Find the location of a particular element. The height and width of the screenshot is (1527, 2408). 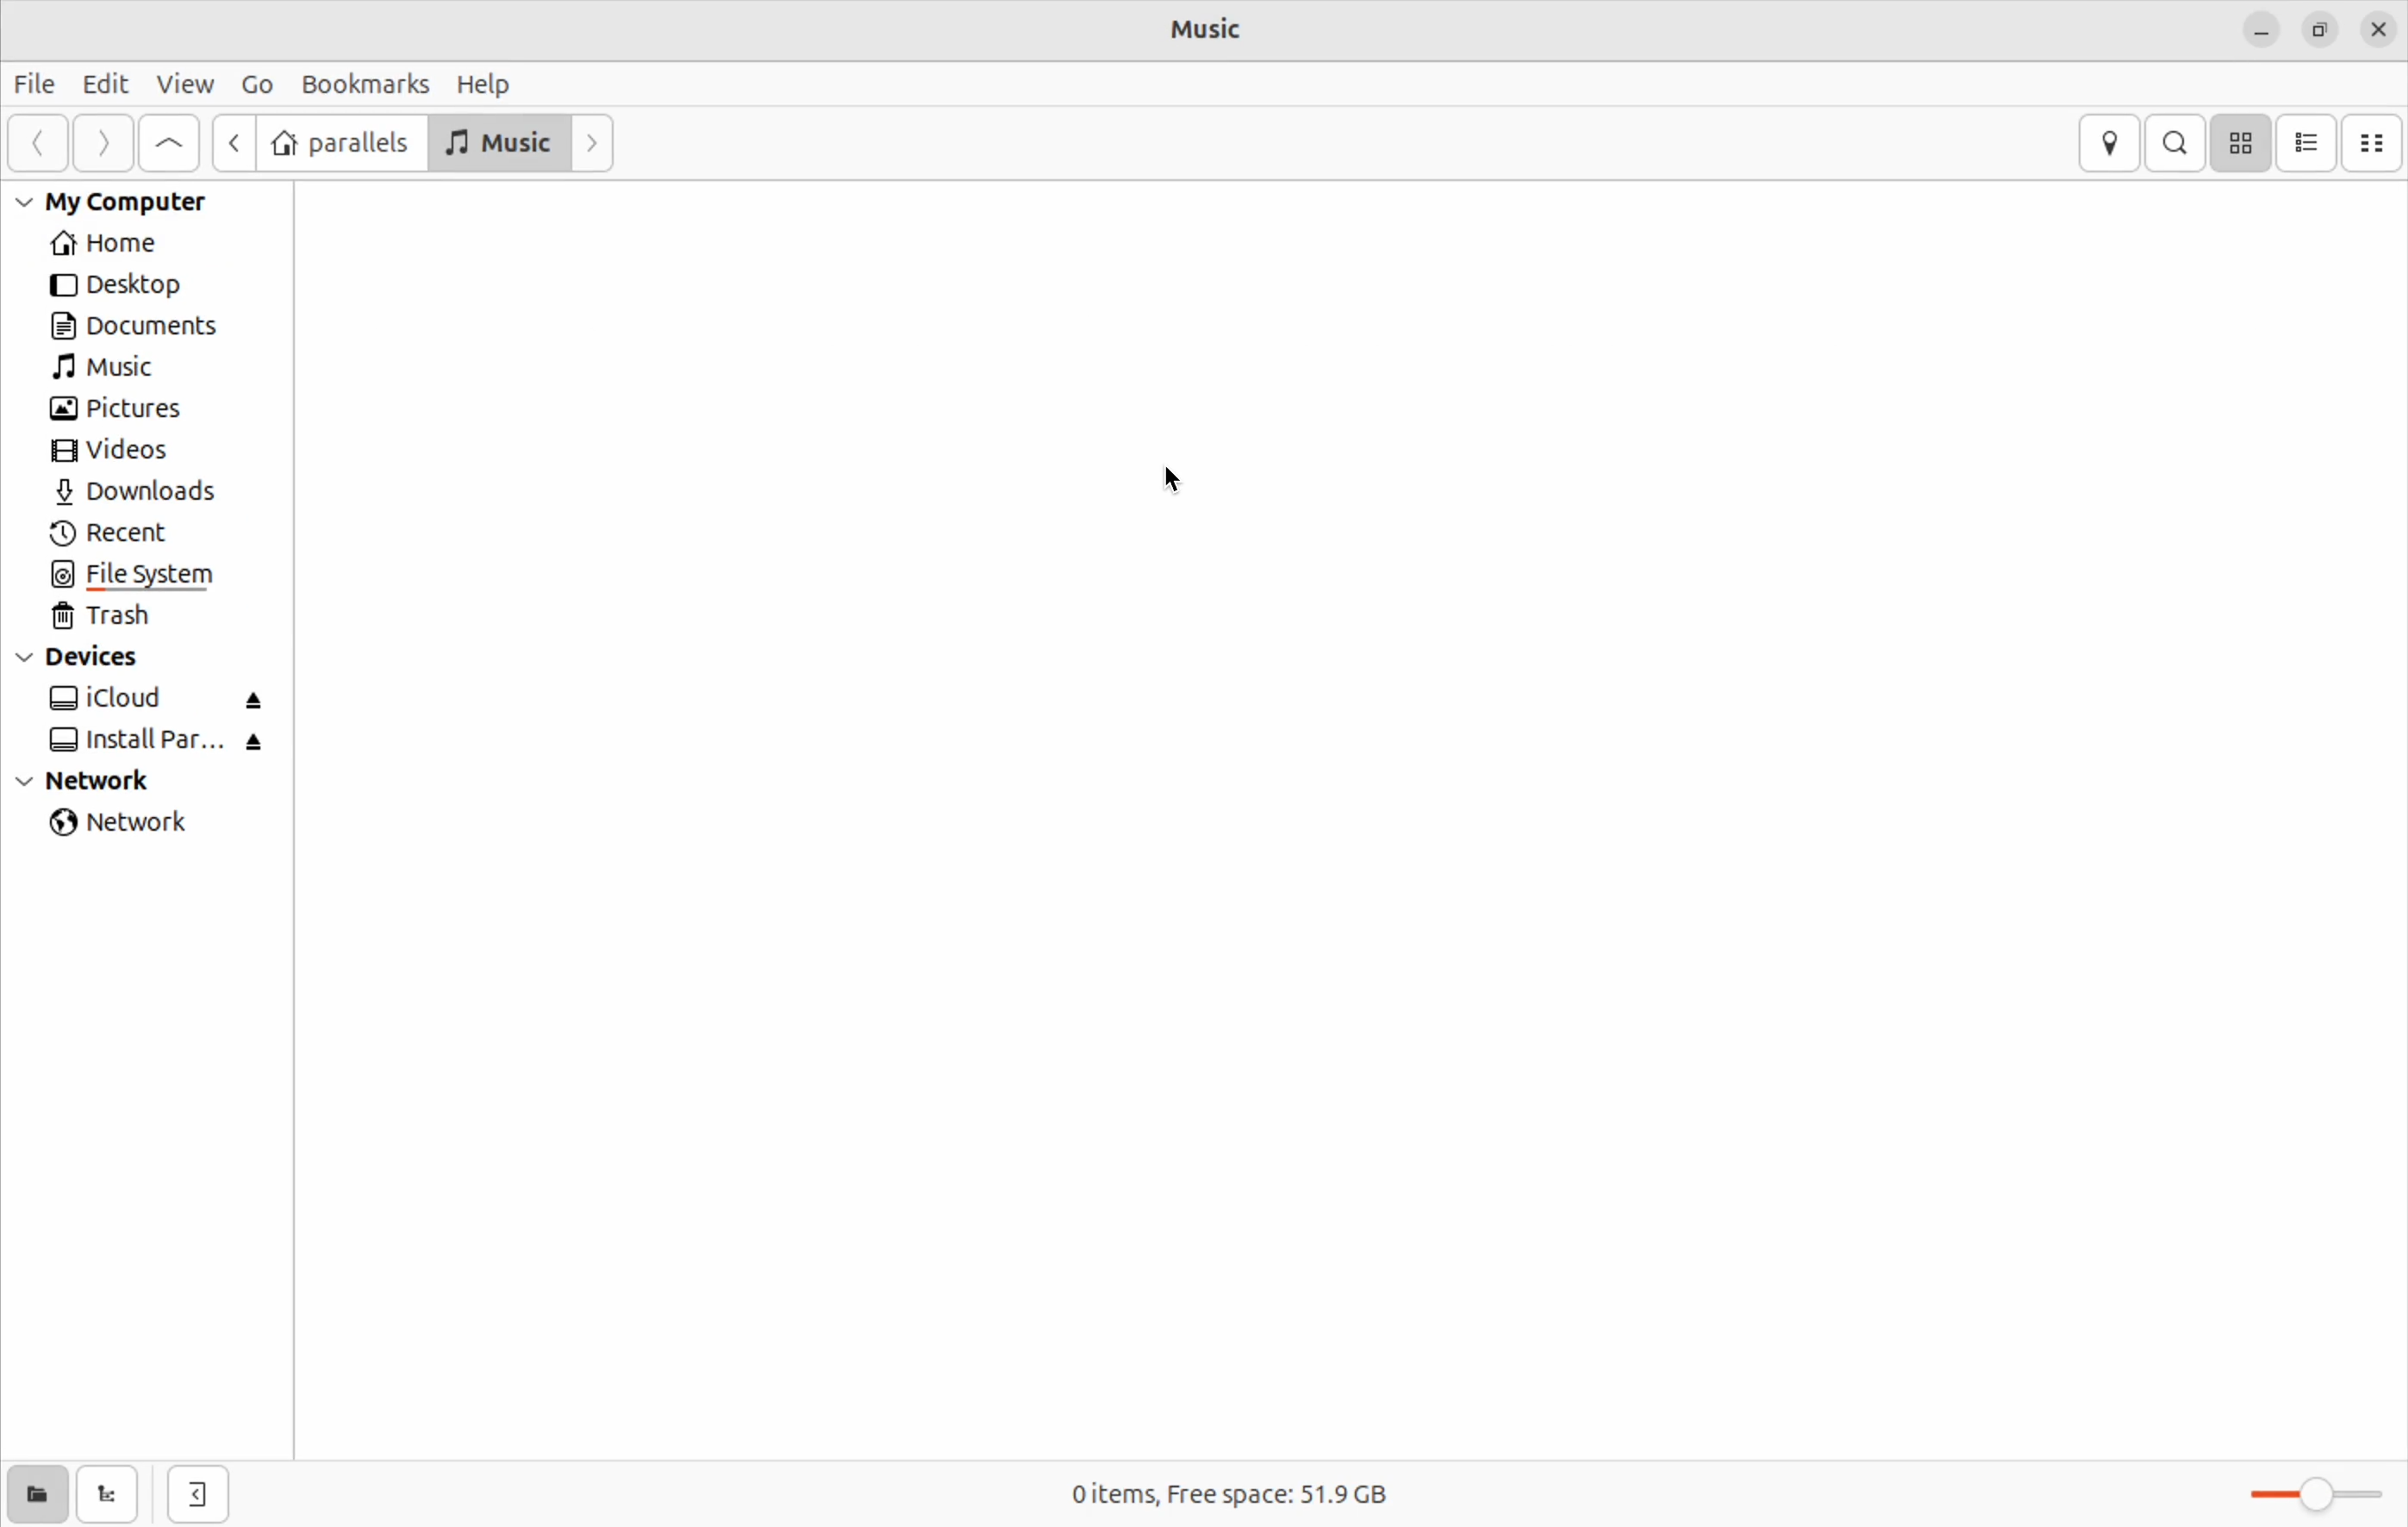

Parallels is located at coordinates (338, 143).